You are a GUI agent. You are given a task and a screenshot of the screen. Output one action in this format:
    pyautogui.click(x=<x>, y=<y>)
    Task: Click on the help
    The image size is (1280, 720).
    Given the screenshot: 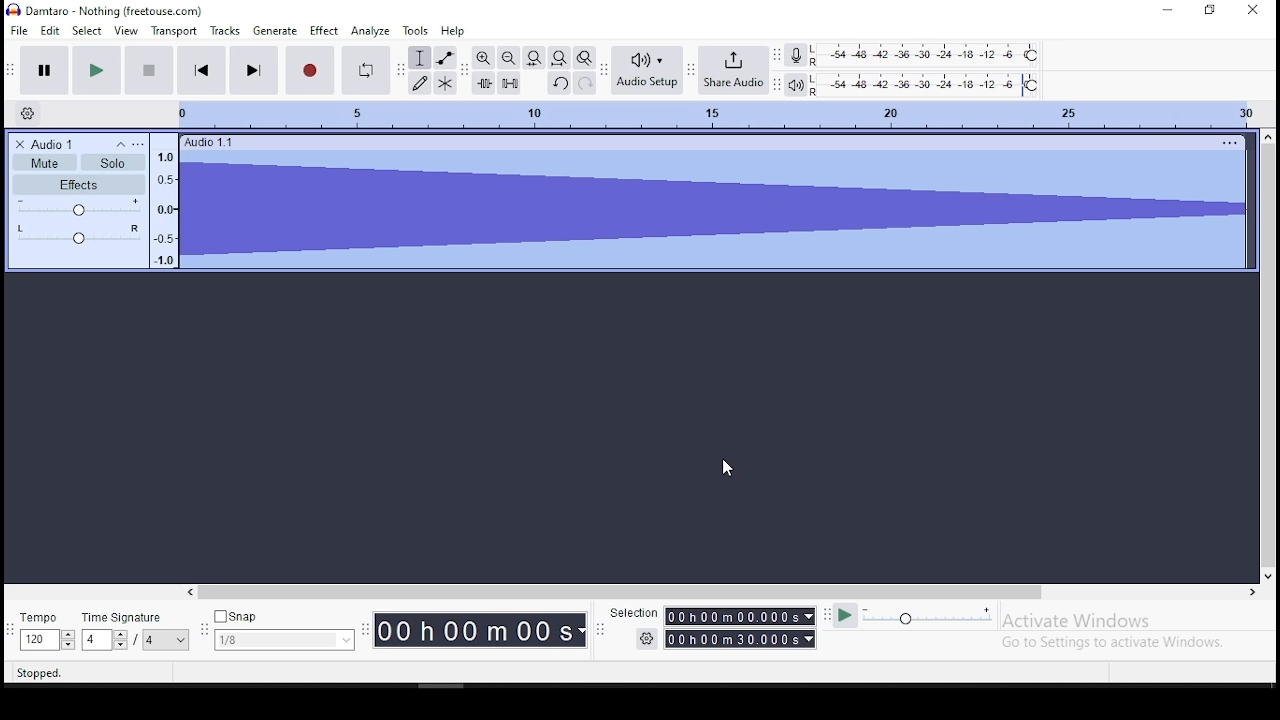 What is the action you would take?
    pyautogui.click(x=453, y=31)
    